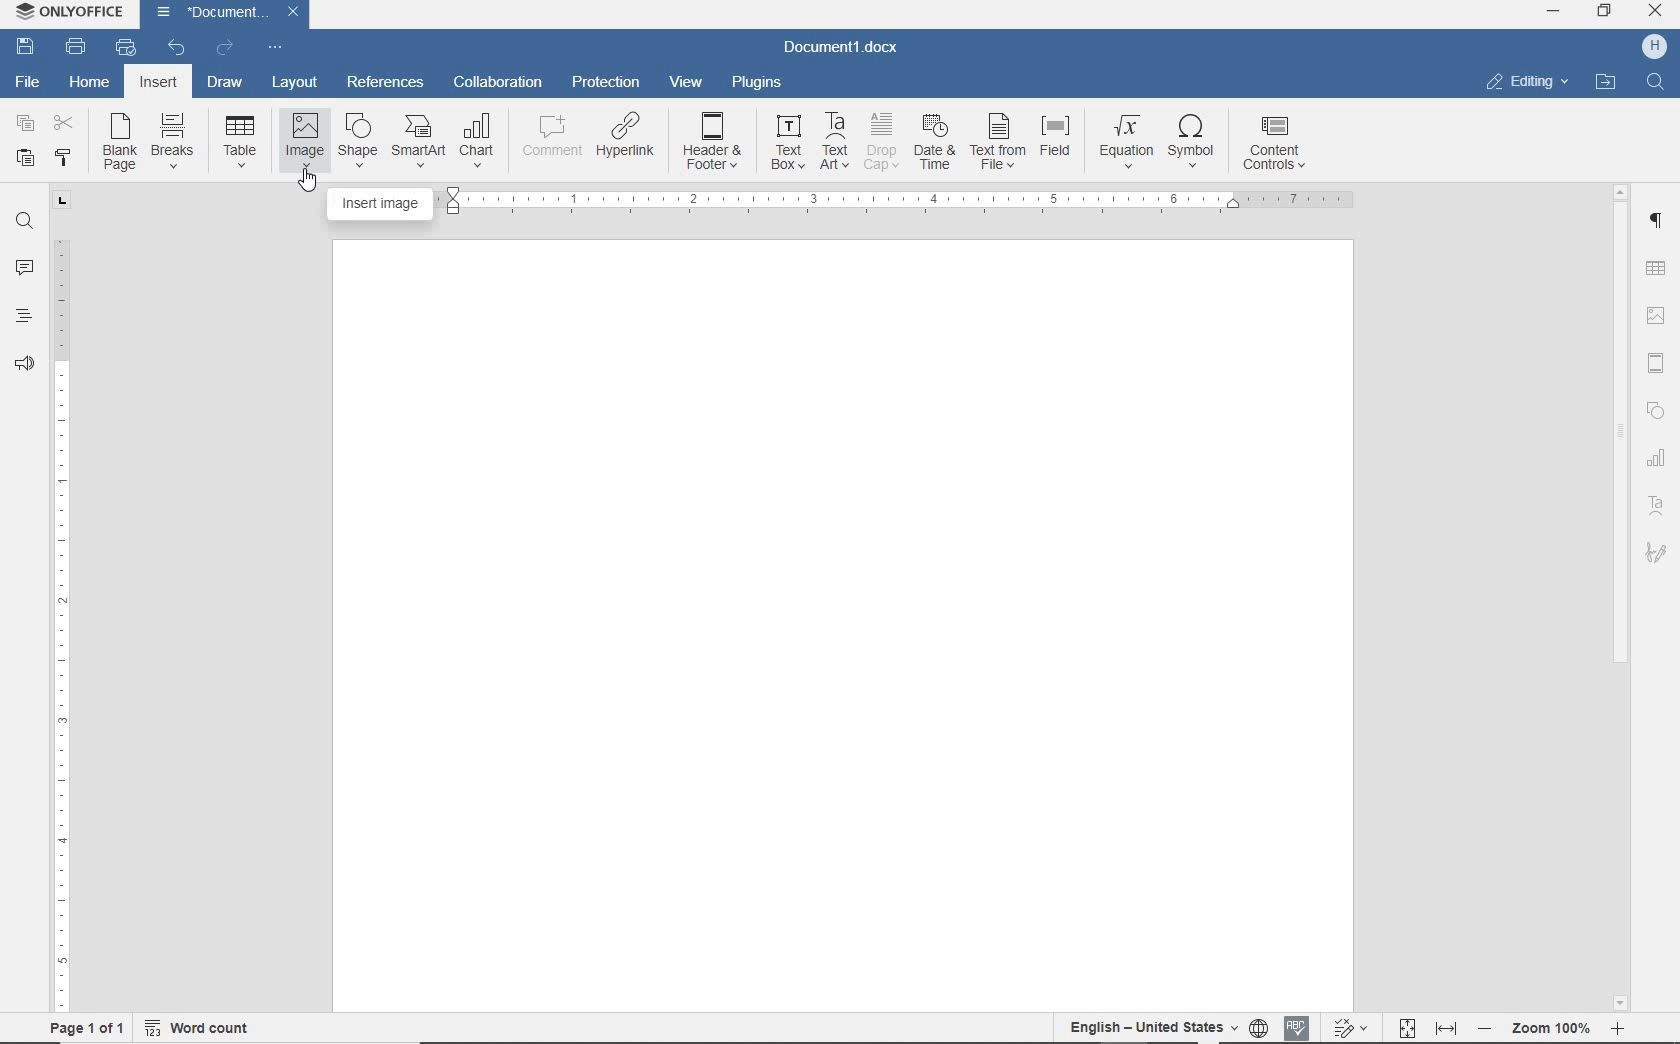 This screenshot has width=1680, height=1044. What do you see at coordinates (1659, 223) in the screenshot?
I see `paragraph settings` at bounding box center [1659, 223].